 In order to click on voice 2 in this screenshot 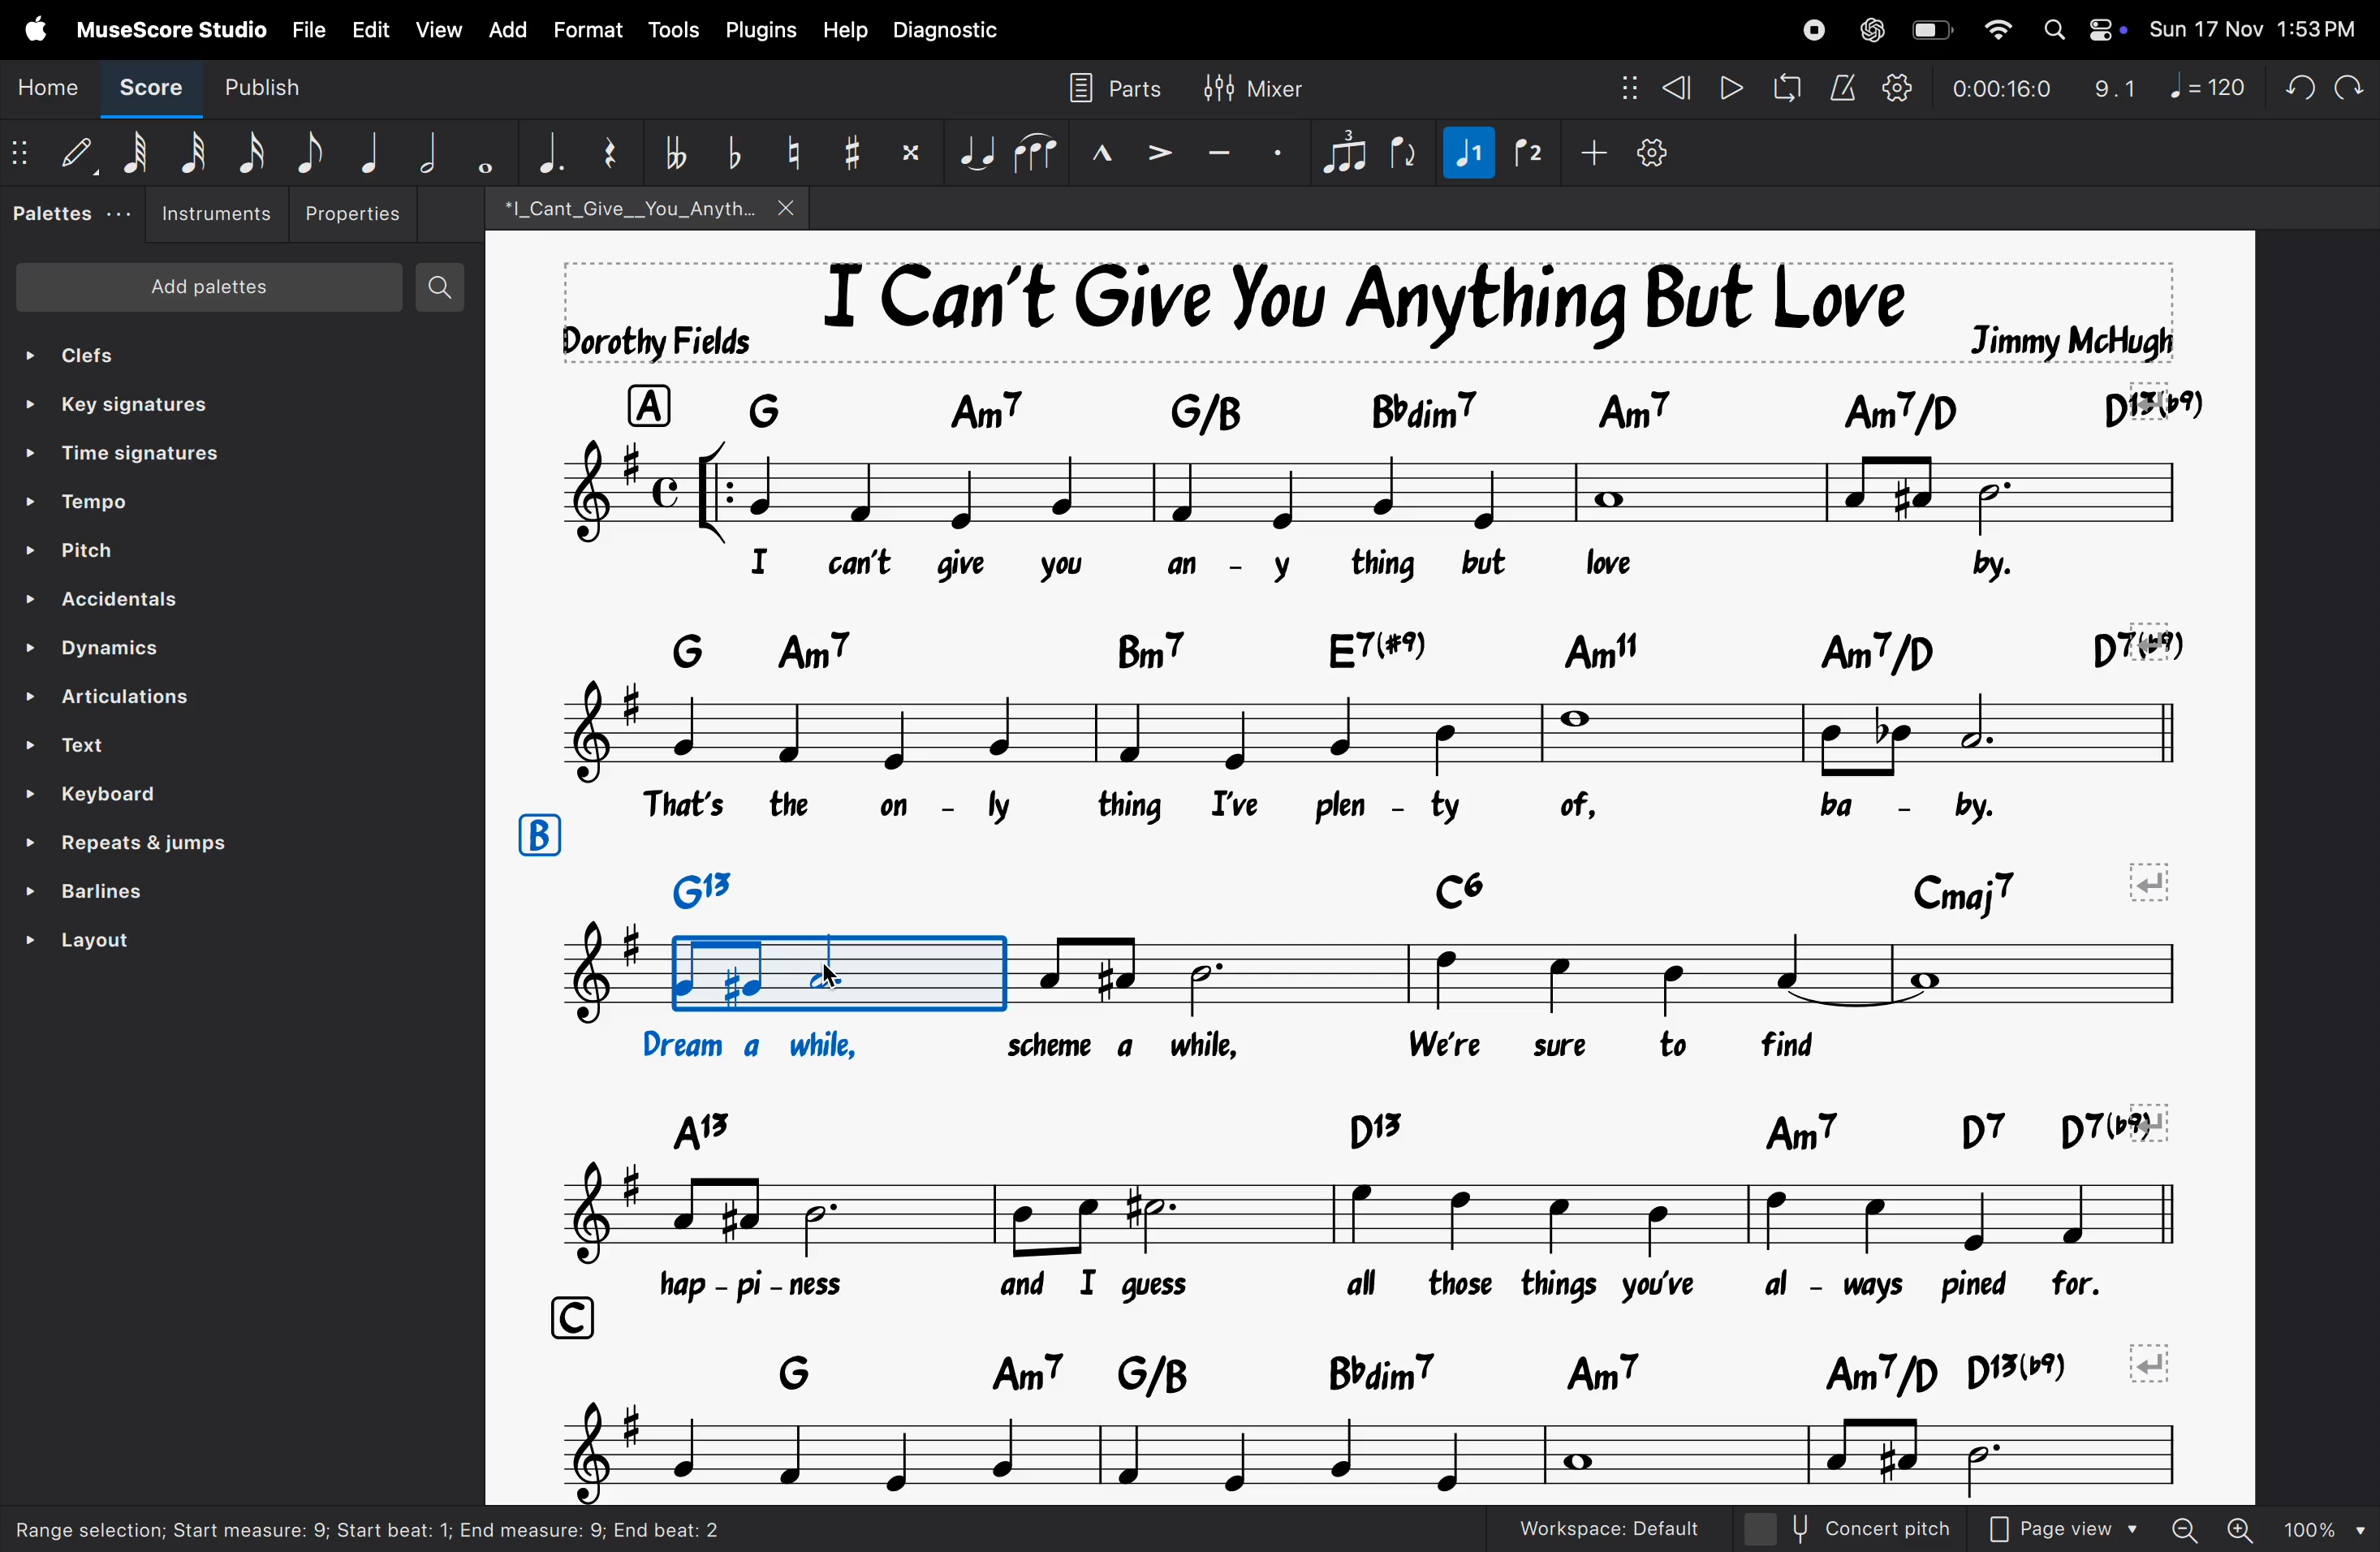, I will do `click(1470, 151)`.